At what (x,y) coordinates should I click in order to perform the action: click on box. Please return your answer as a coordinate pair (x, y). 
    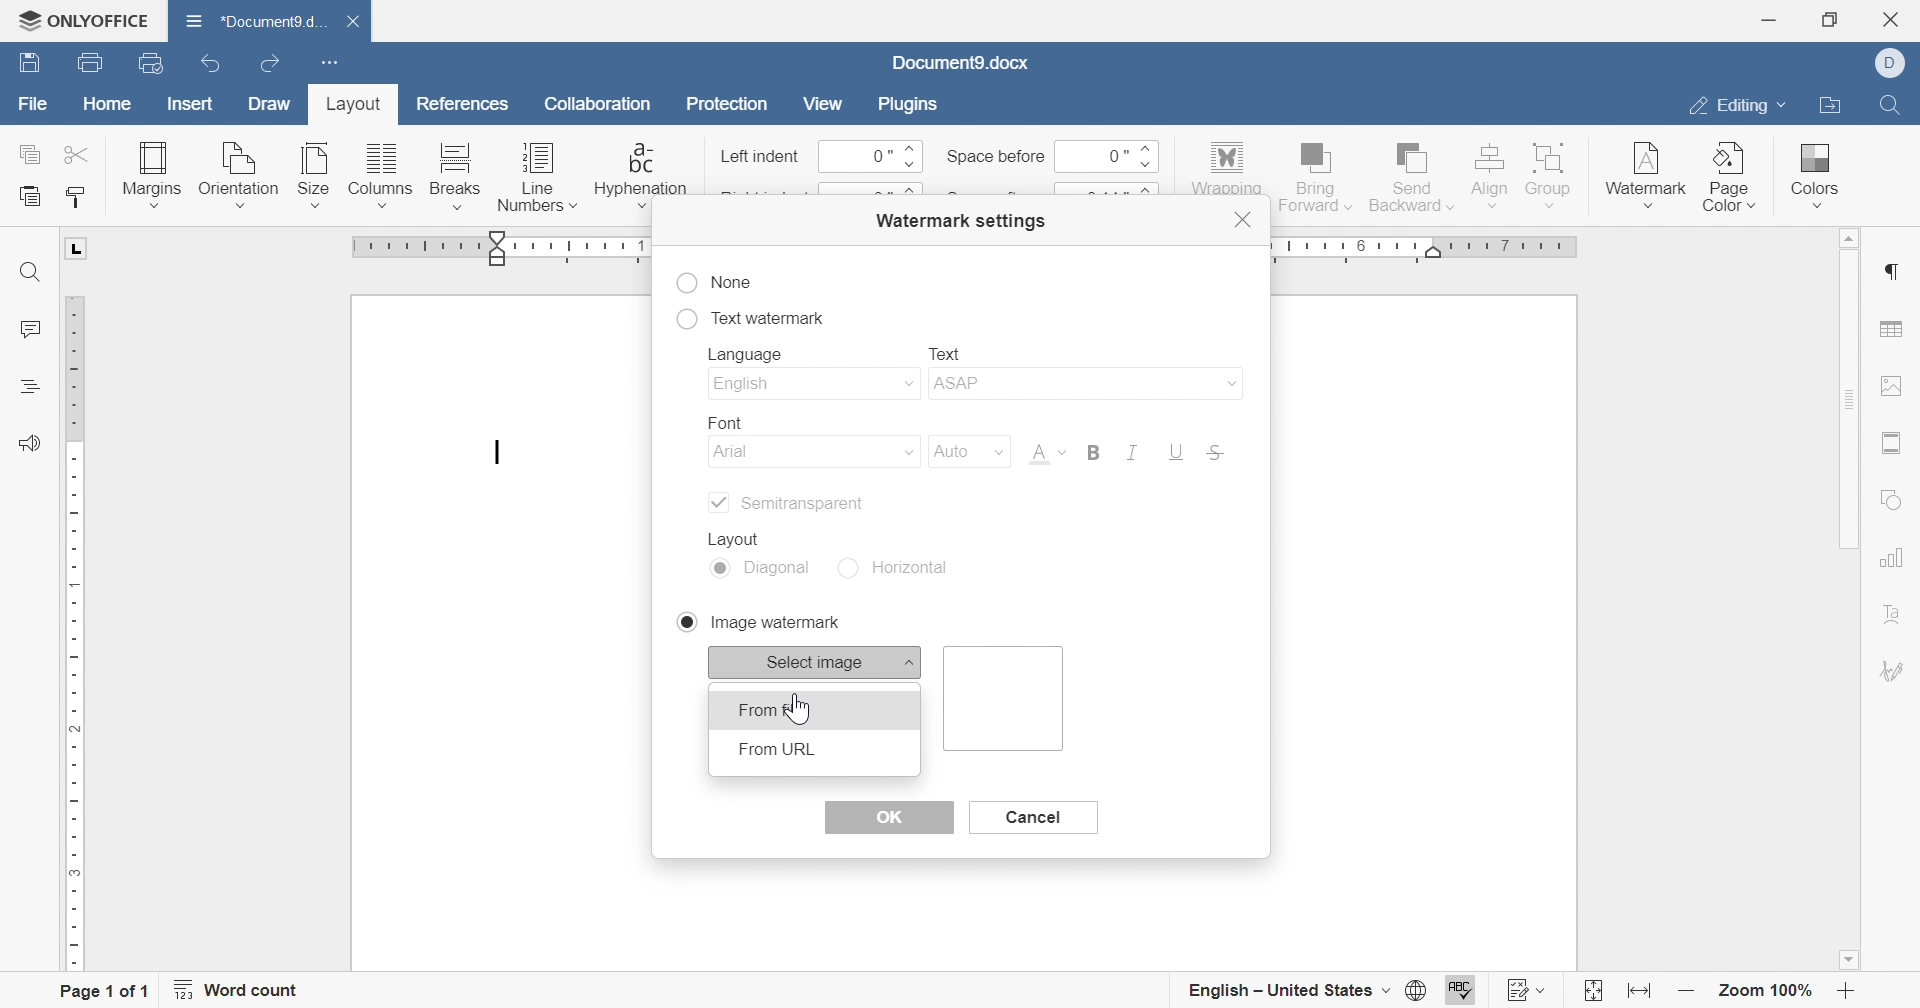
    Looking at the image, I should click on (1007, 698).